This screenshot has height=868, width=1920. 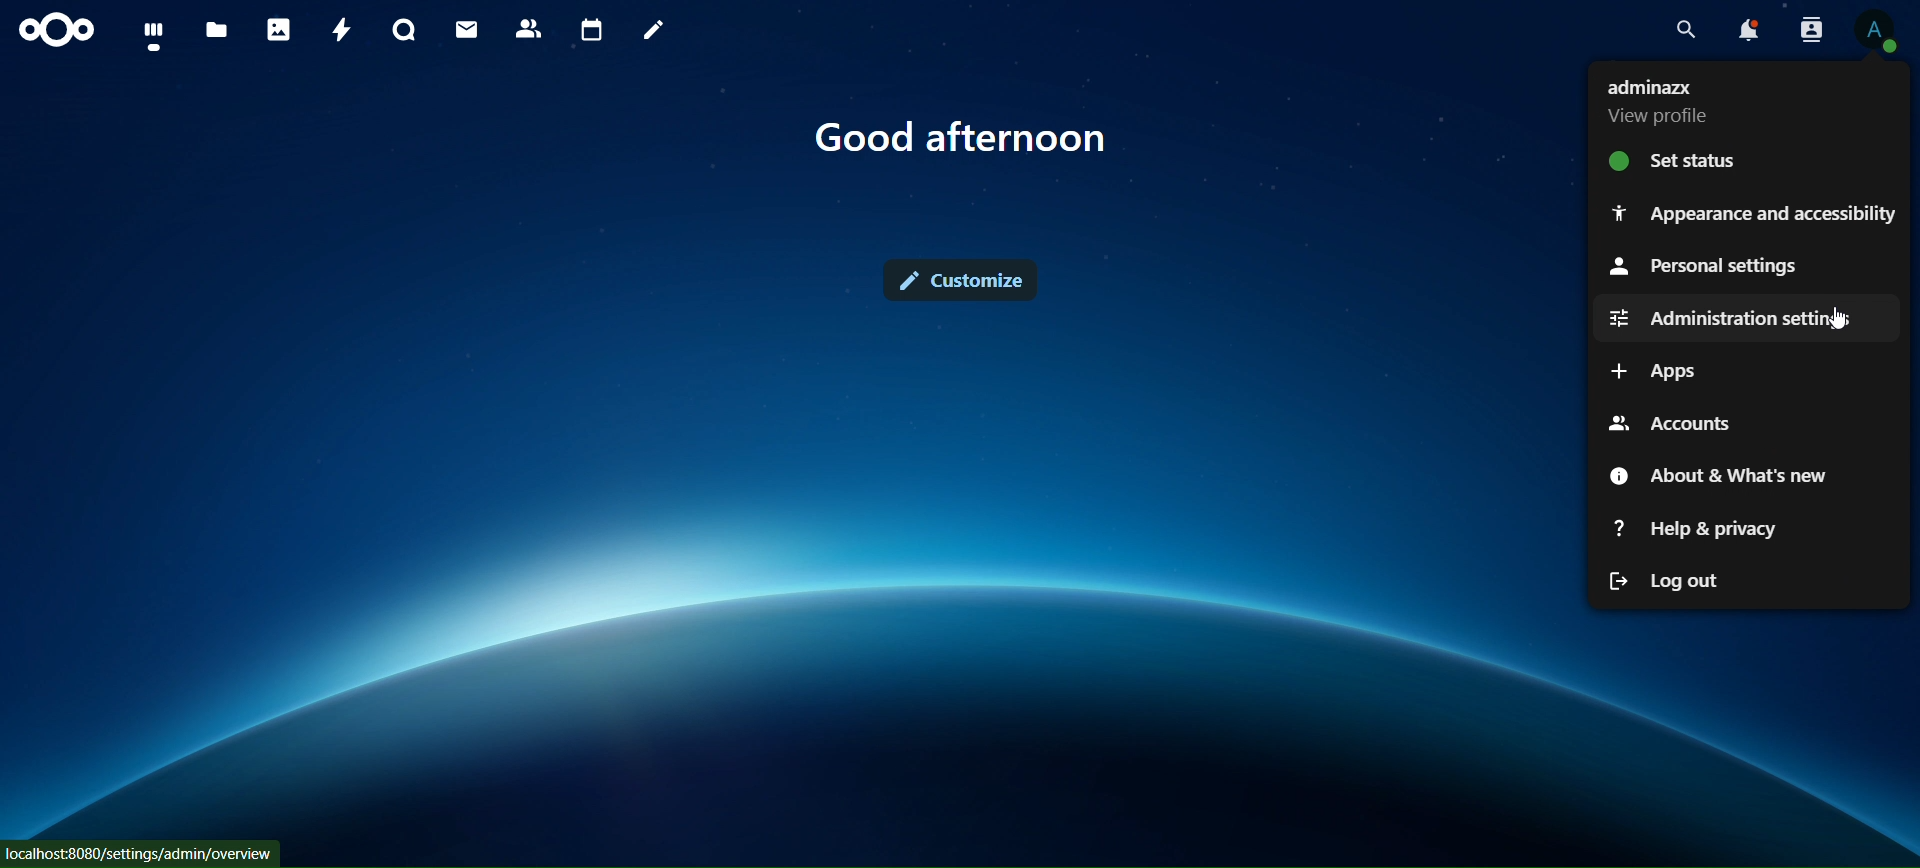 I want to click on administration settings, so click(x=1729, y=314).